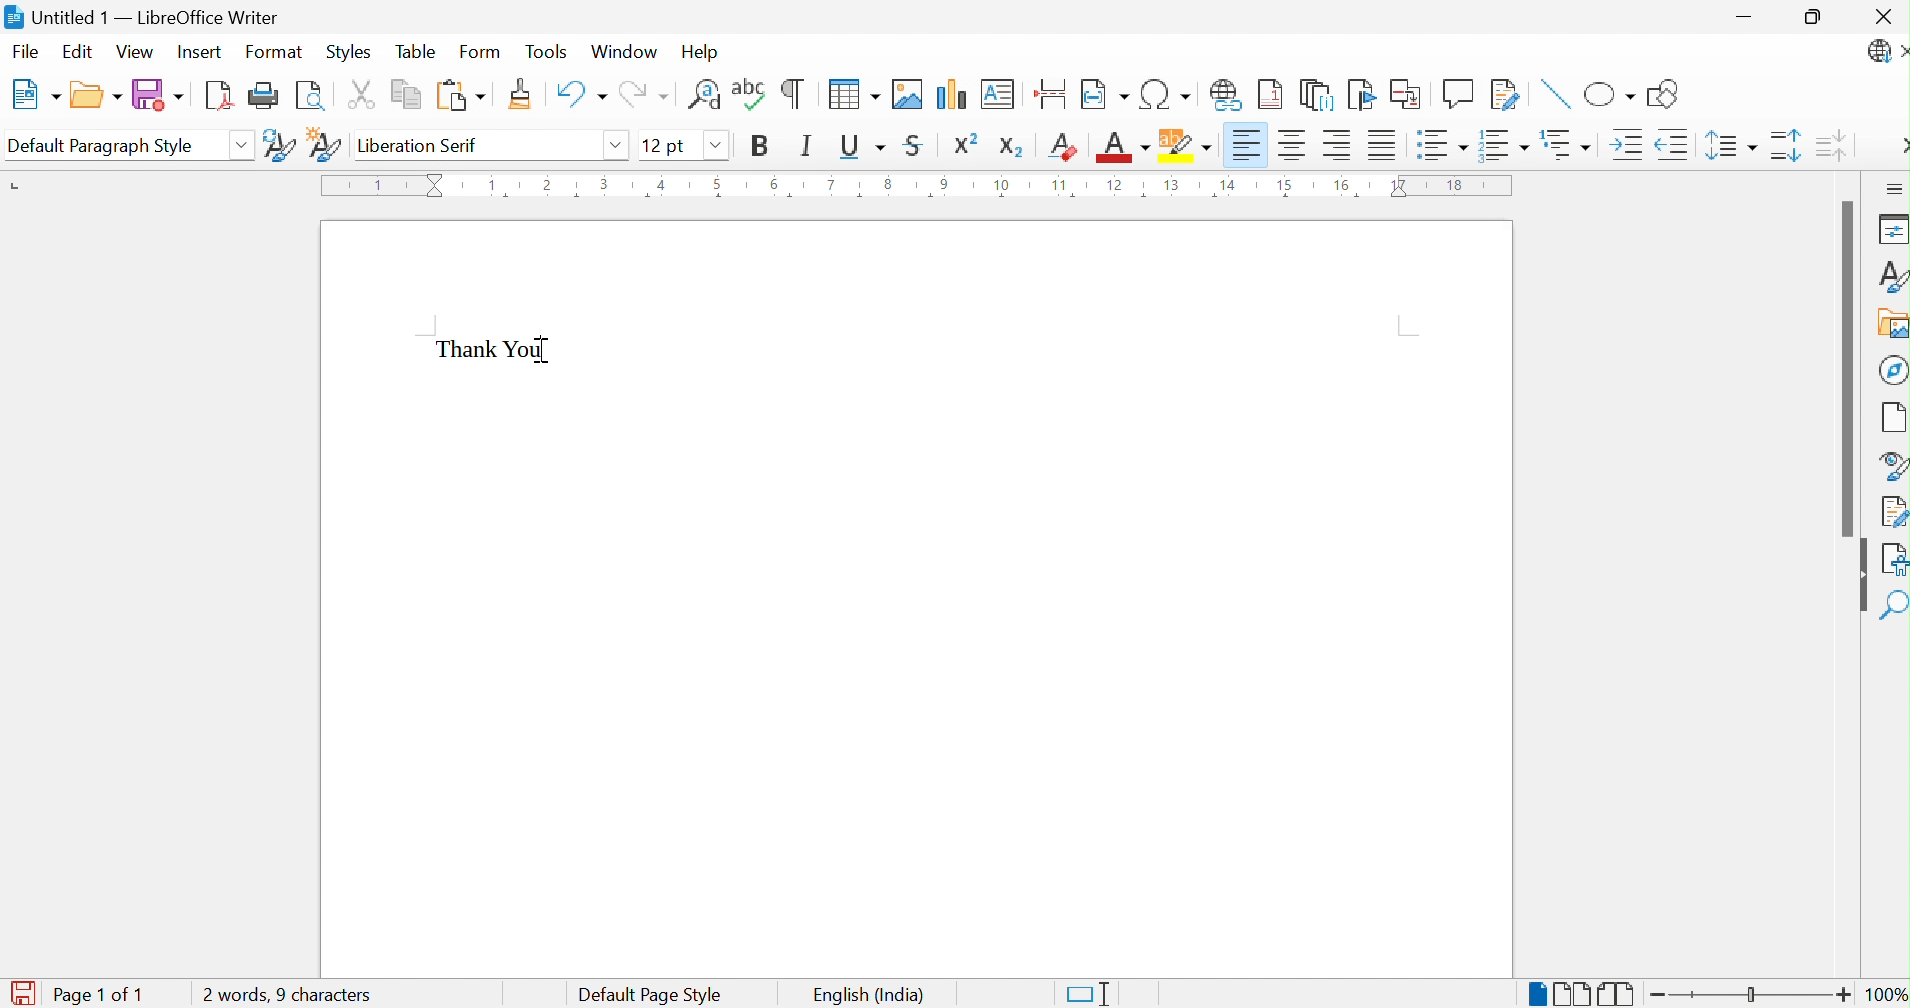 The height and width of the screenshot is (1008, 1910). Describe the element at coordinates (348, 50) in the screenshot. I see `Styles` at that location.